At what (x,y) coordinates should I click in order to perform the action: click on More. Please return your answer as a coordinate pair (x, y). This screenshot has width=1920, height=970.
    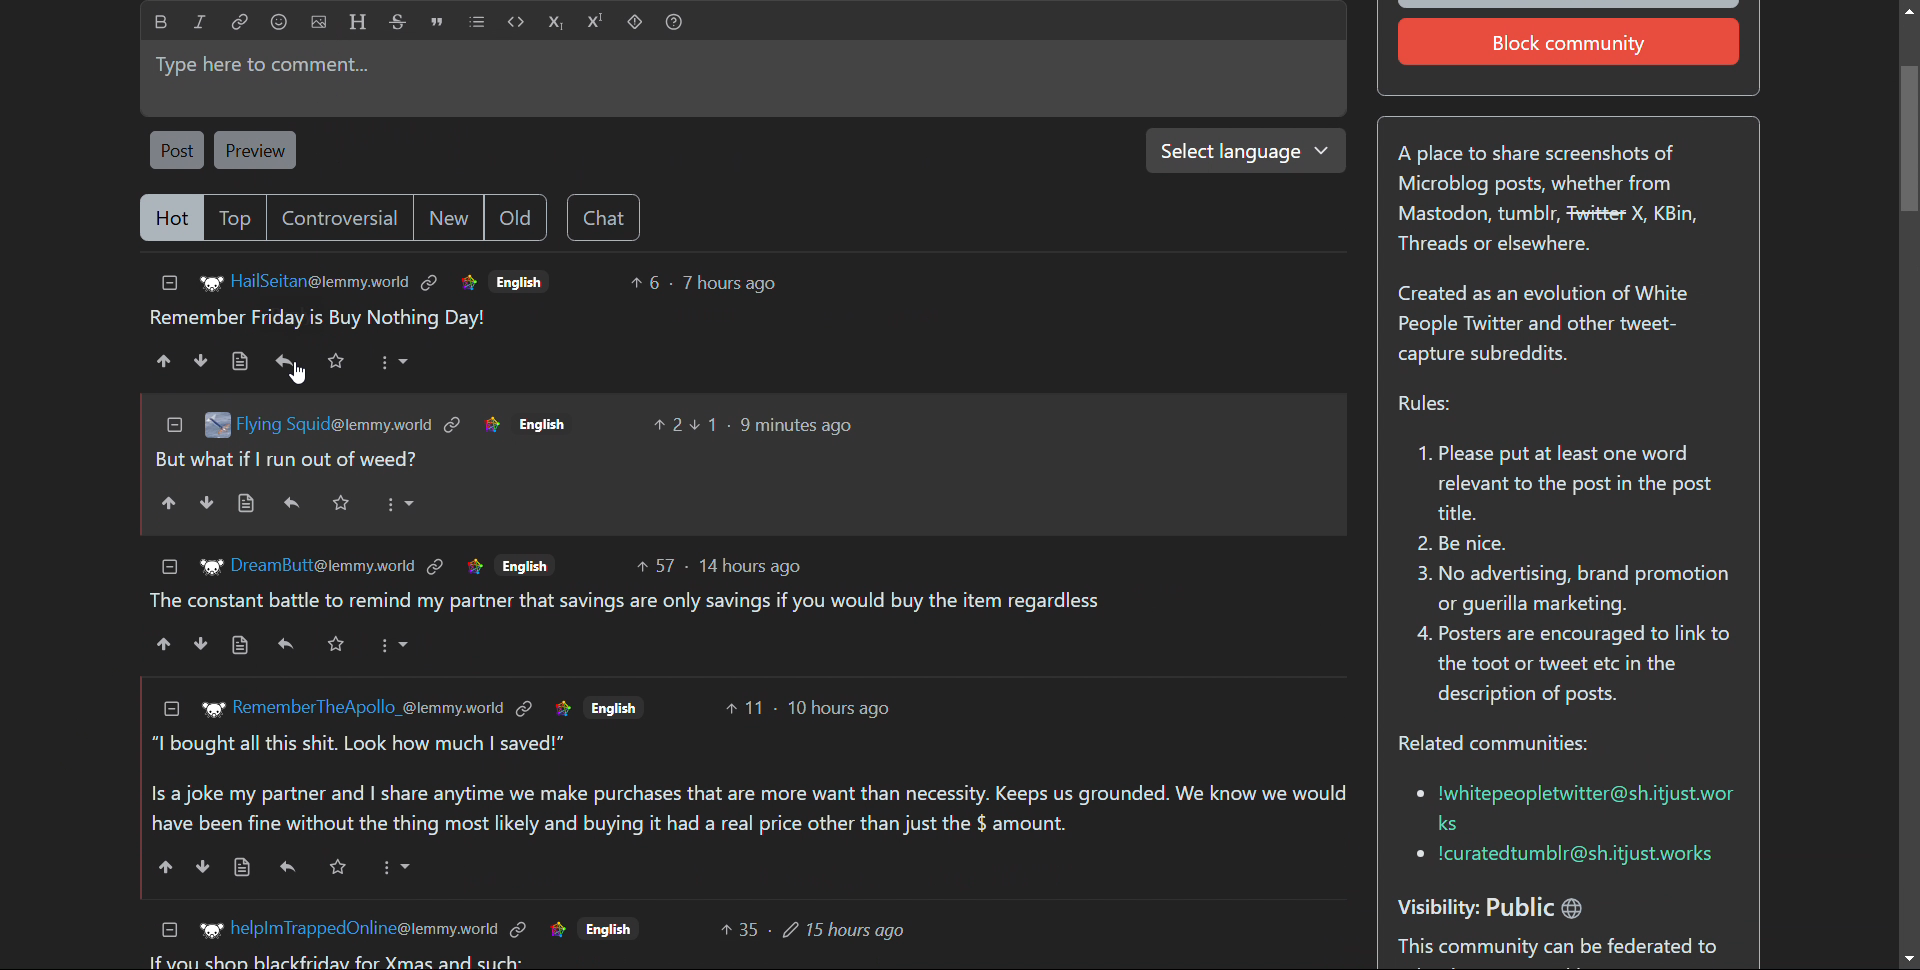
    Looking at the image, I should click on (402, 870).